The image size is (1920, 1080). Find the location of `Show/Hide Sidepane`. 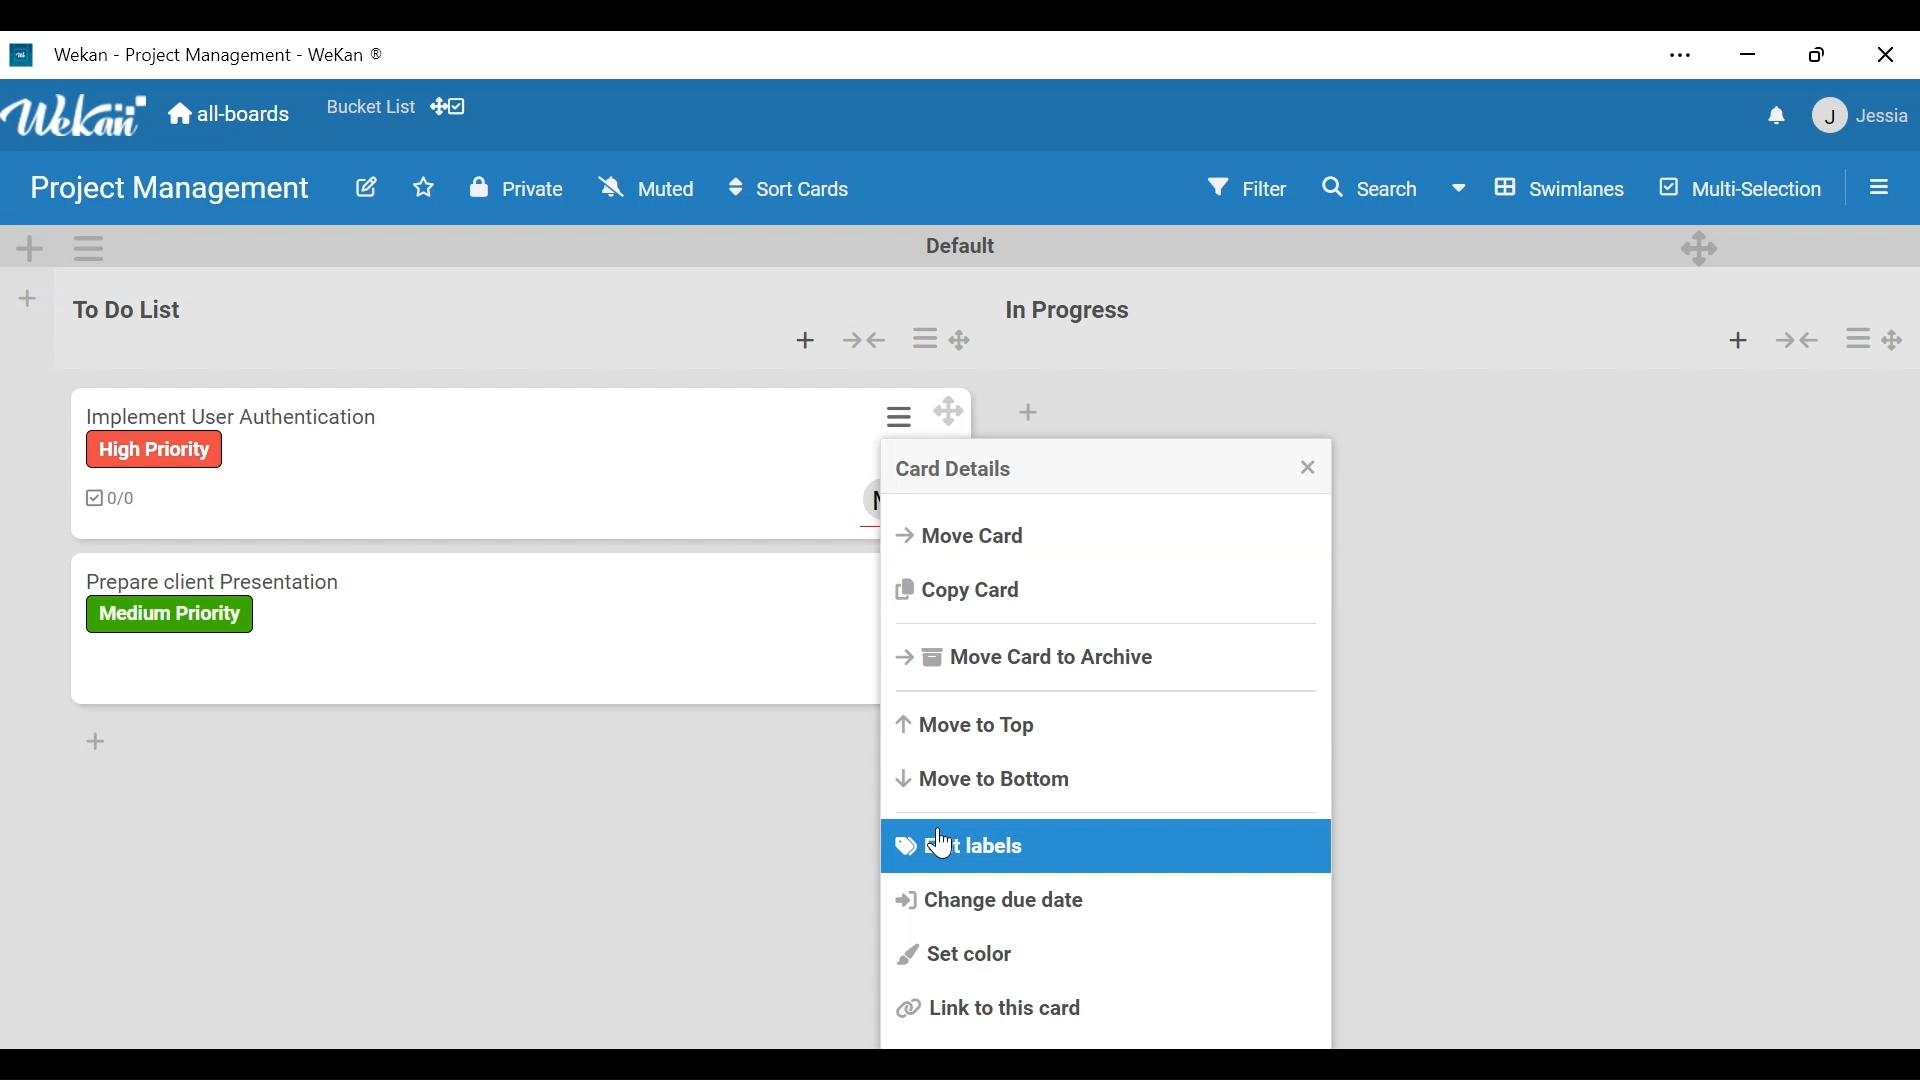

Show/Hide Sidepane is located at coordinates (1880, 185).